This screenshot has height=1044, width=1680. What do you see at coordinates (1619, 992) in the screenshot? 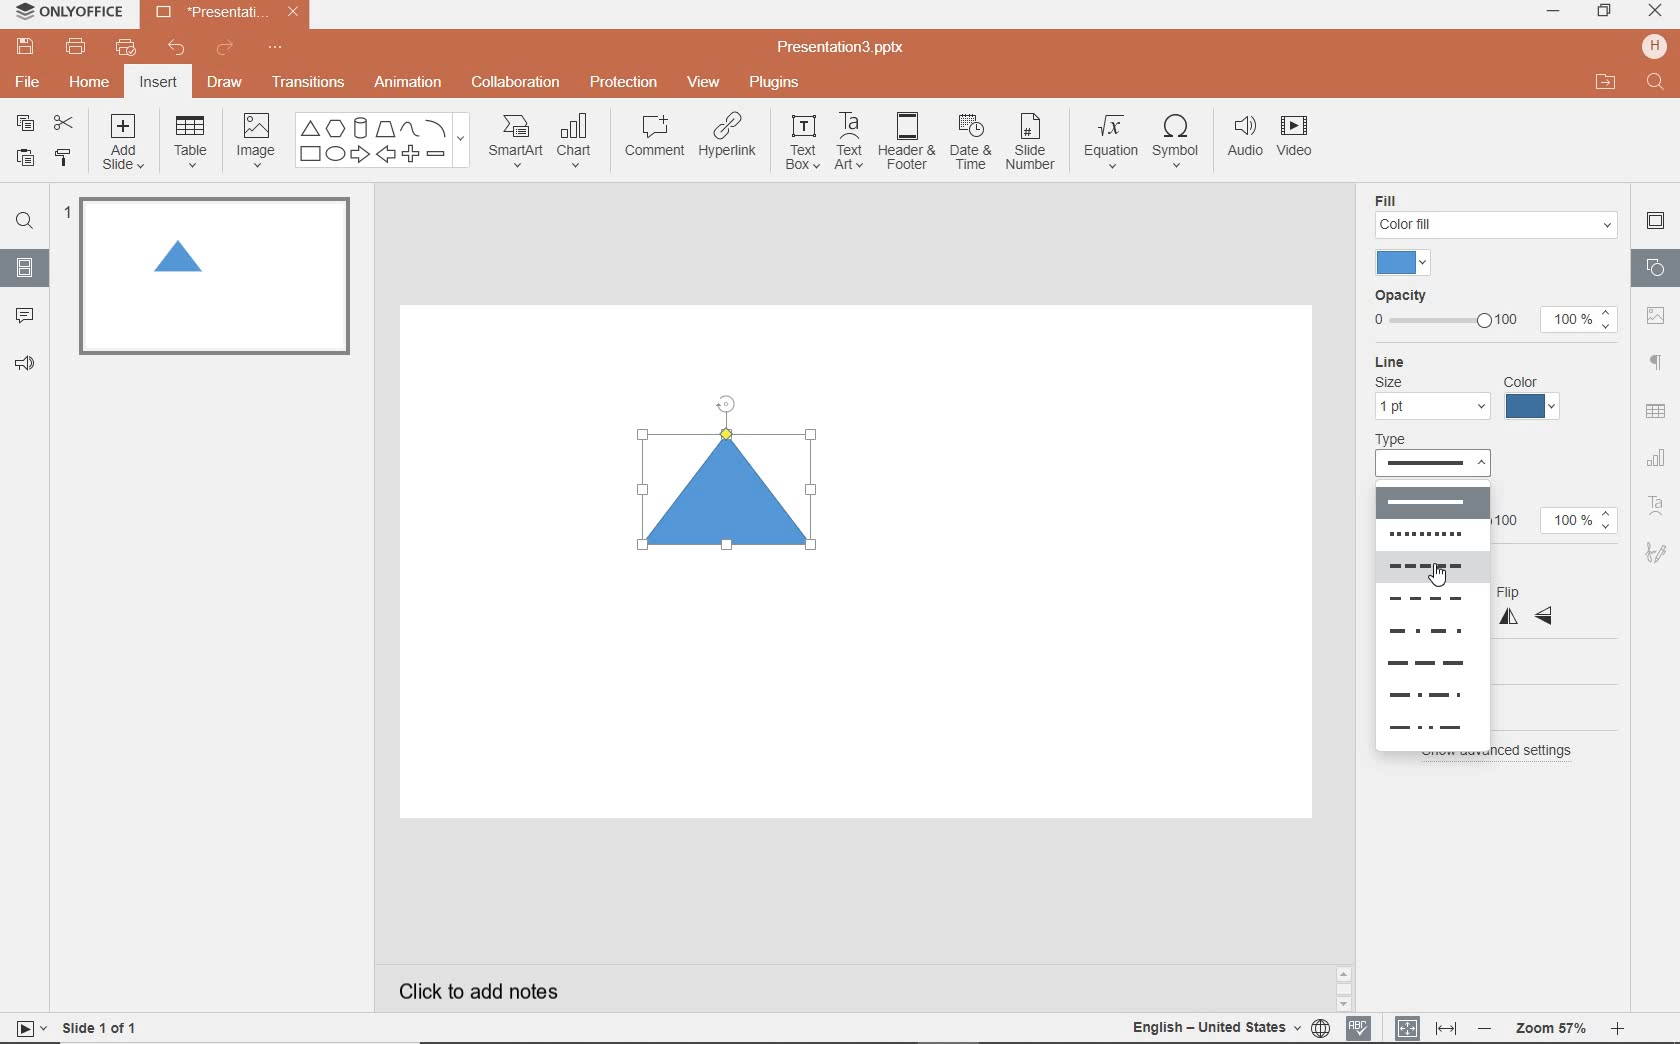
I see `SCROLLBAR` at bounding box center [1619, 992].